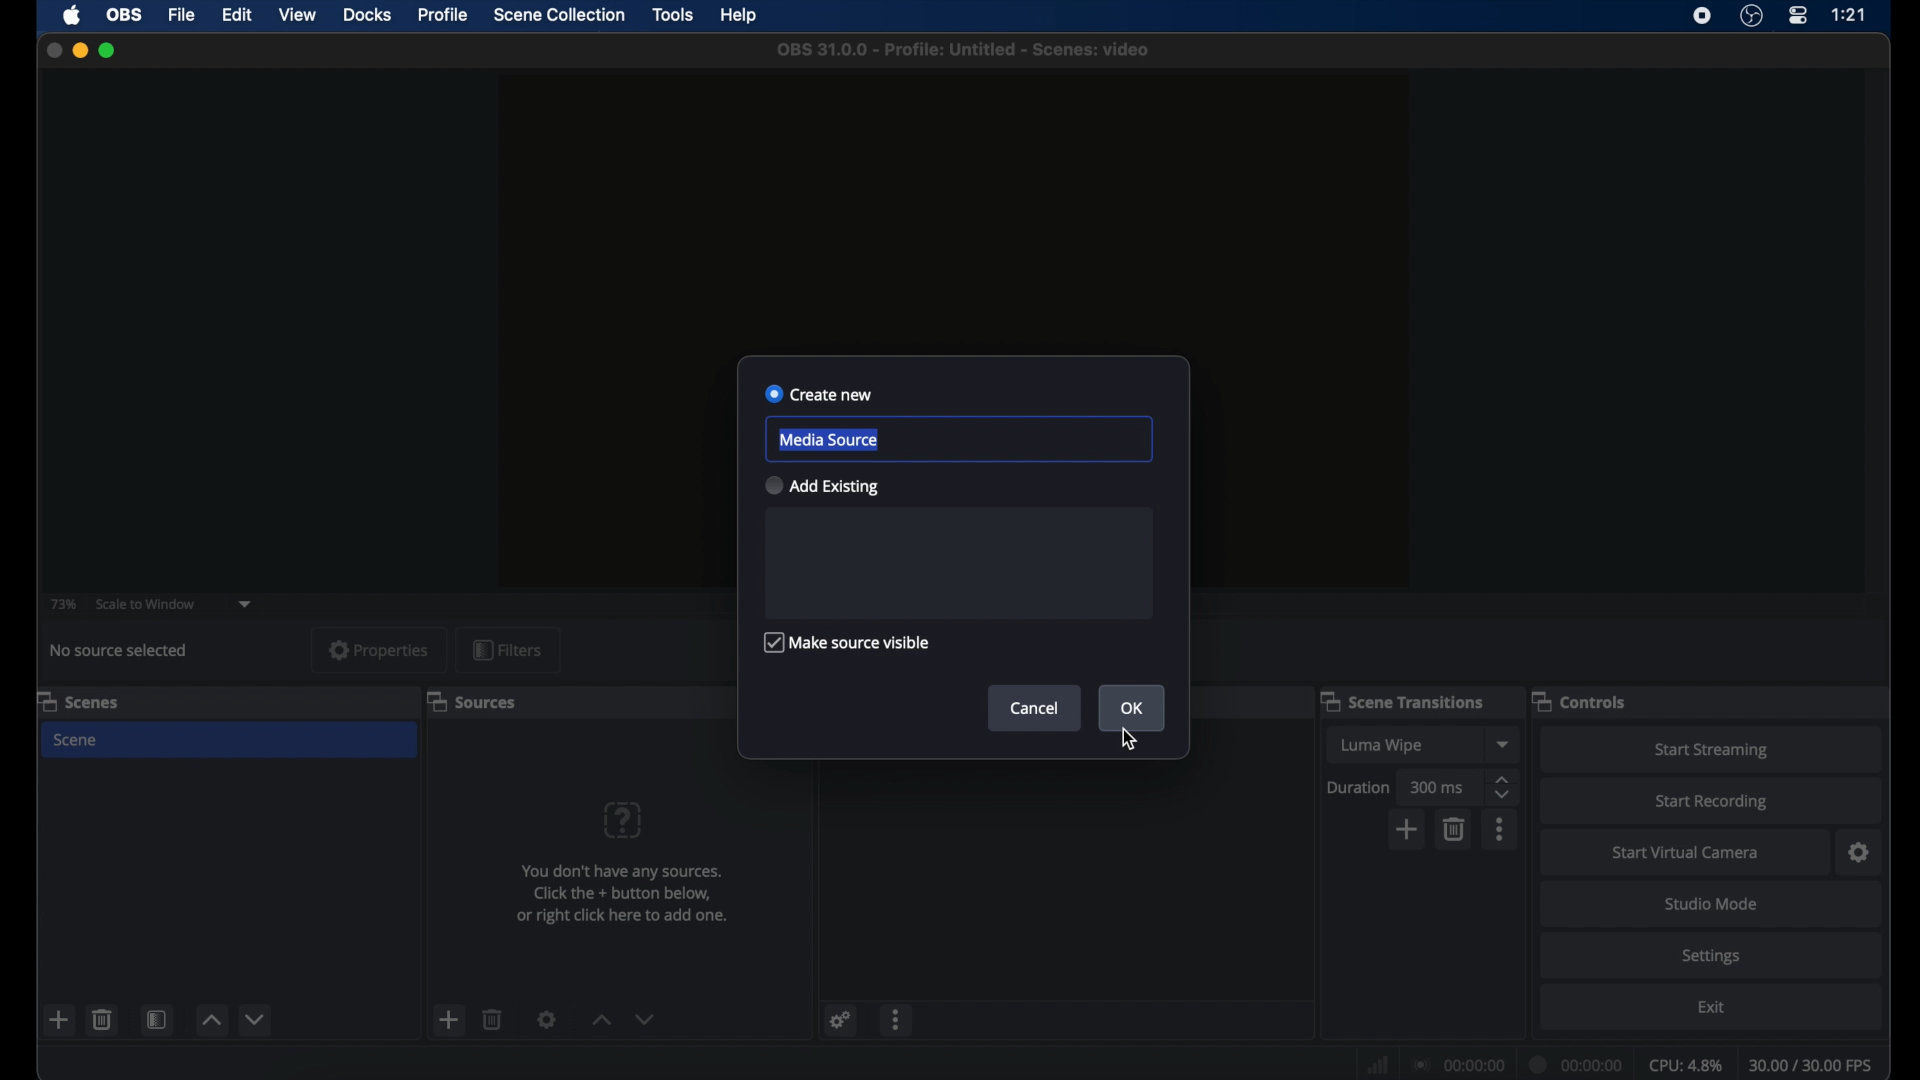 This screenshot has height=1080, width=1920. I want to click on decrement, so click(647, 1018).